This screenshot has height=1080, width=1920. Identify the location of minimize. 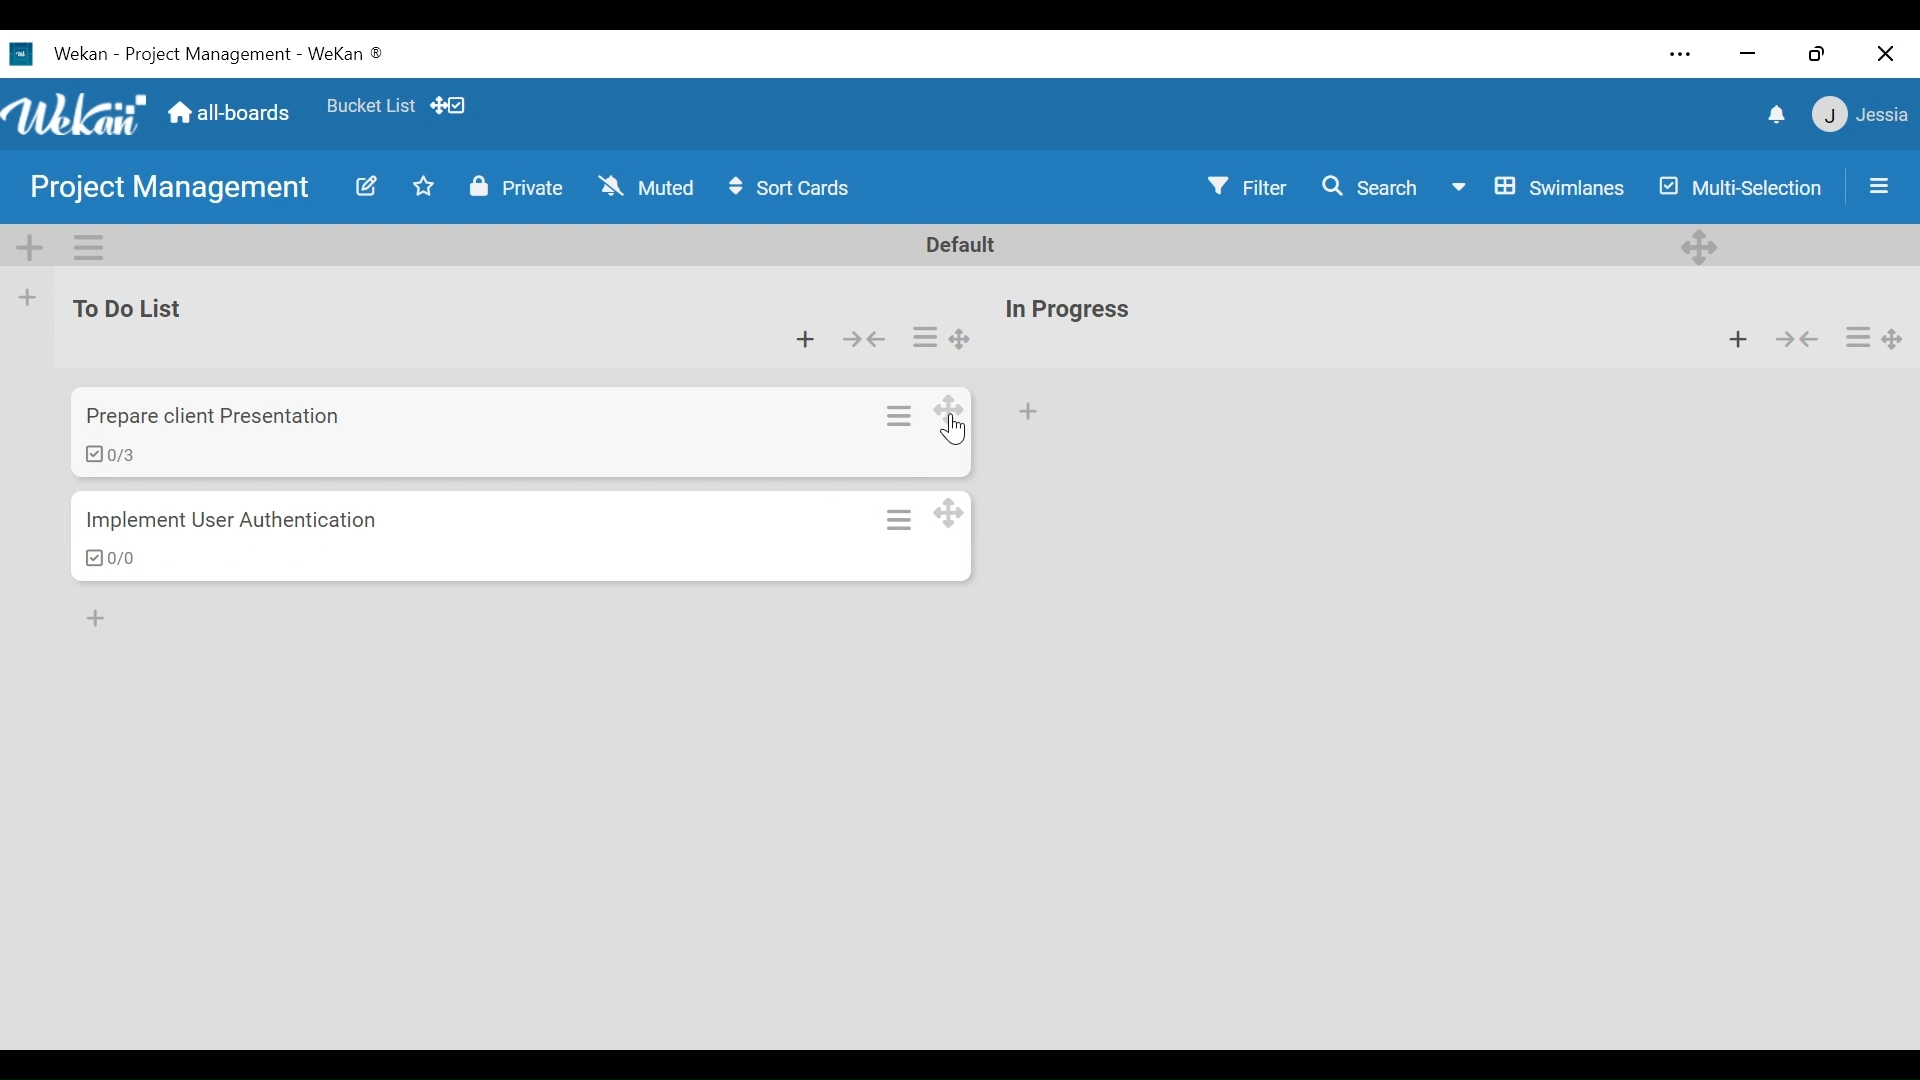
(1748, 53).